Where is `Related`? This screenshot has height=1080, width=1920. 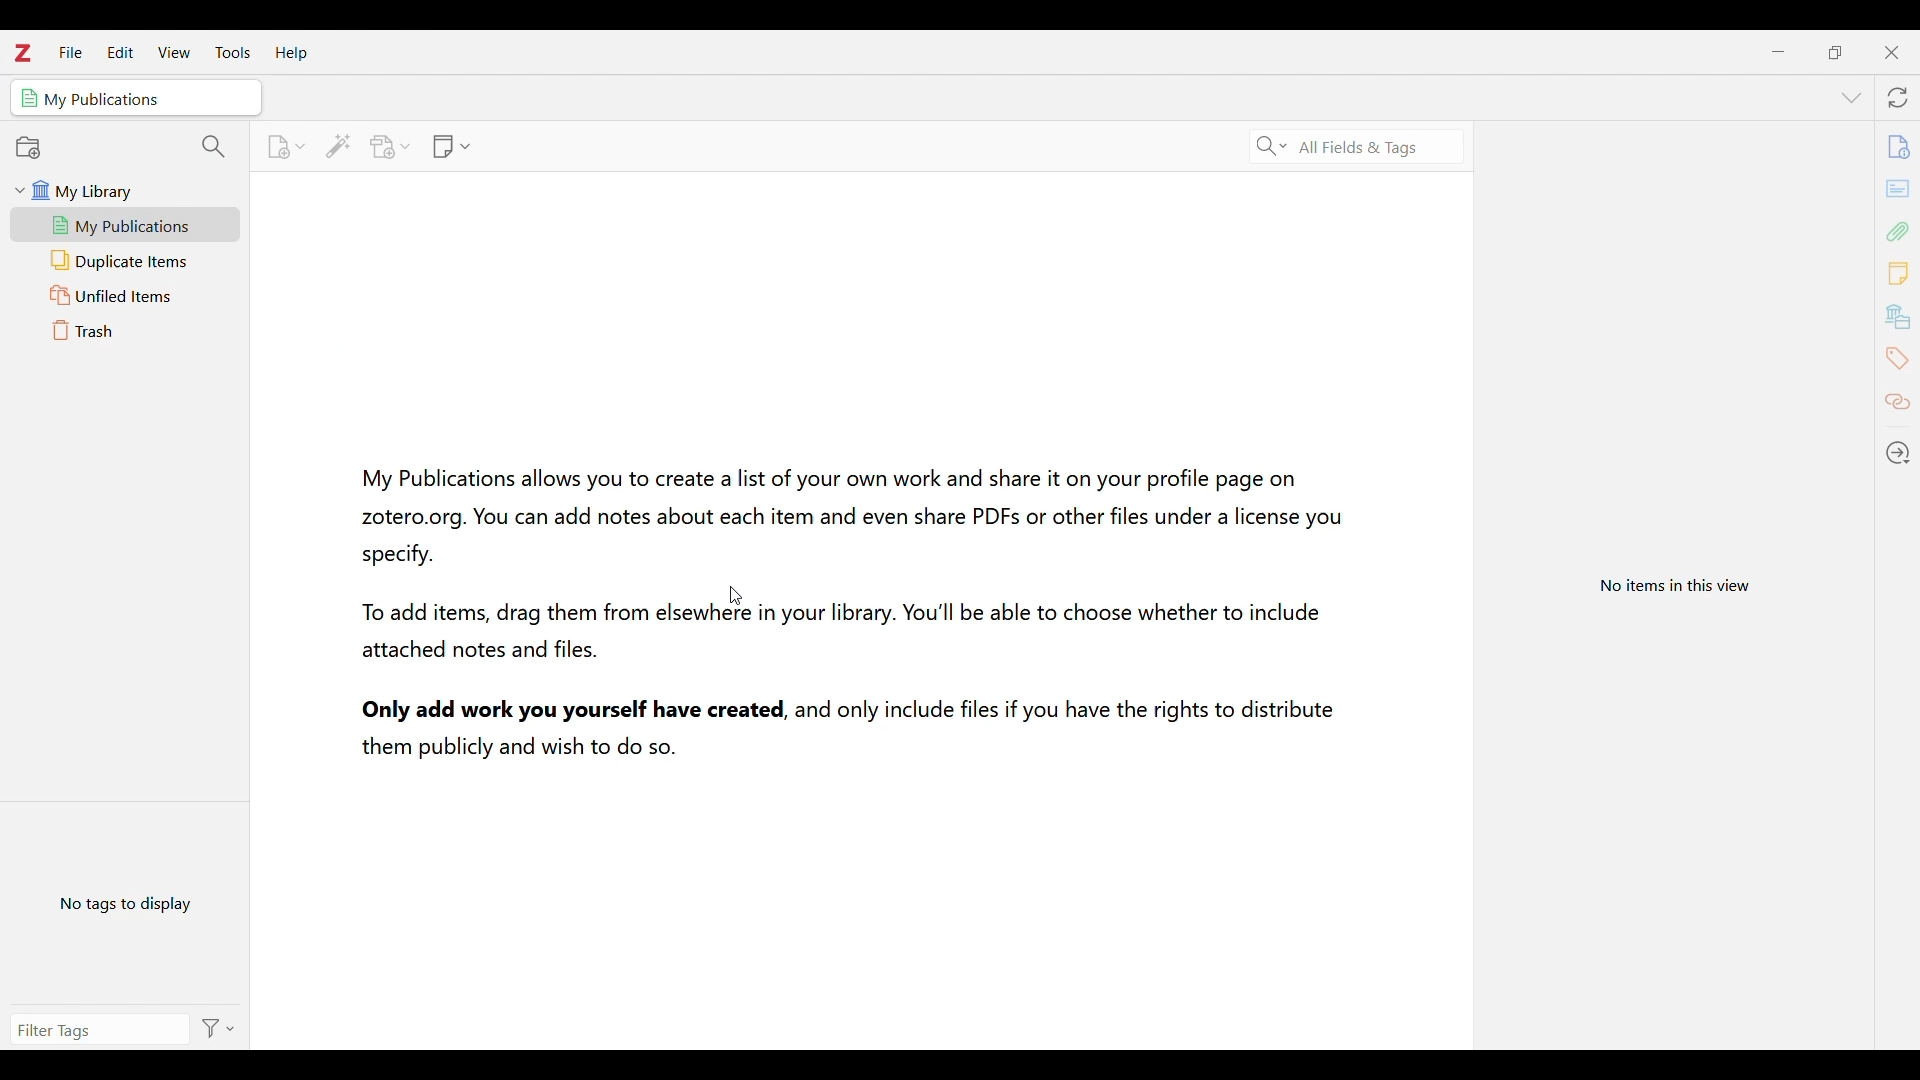
Related is located at coordinates (1897, 404).